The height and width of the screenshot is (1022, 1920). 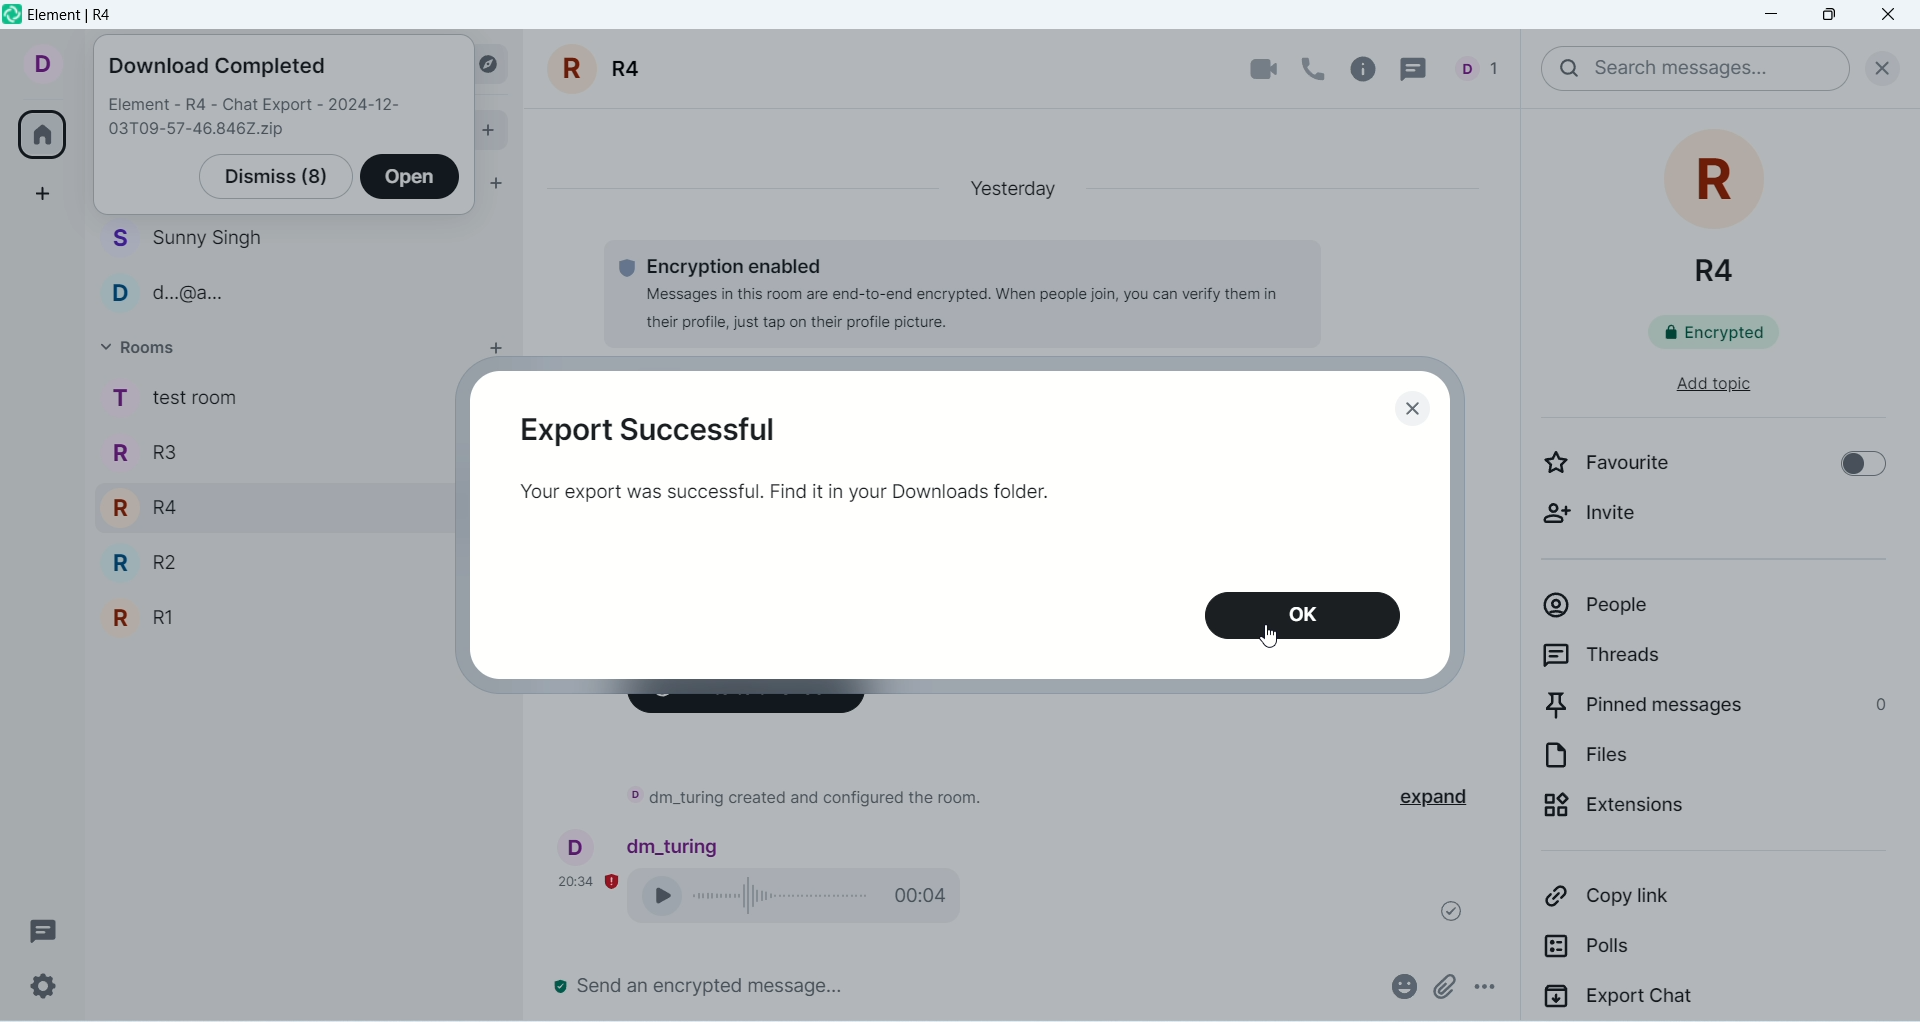 What do you see at coordinates (1005, 187) in the screenshot?
I see `day` at bounding box center [1005, 187].